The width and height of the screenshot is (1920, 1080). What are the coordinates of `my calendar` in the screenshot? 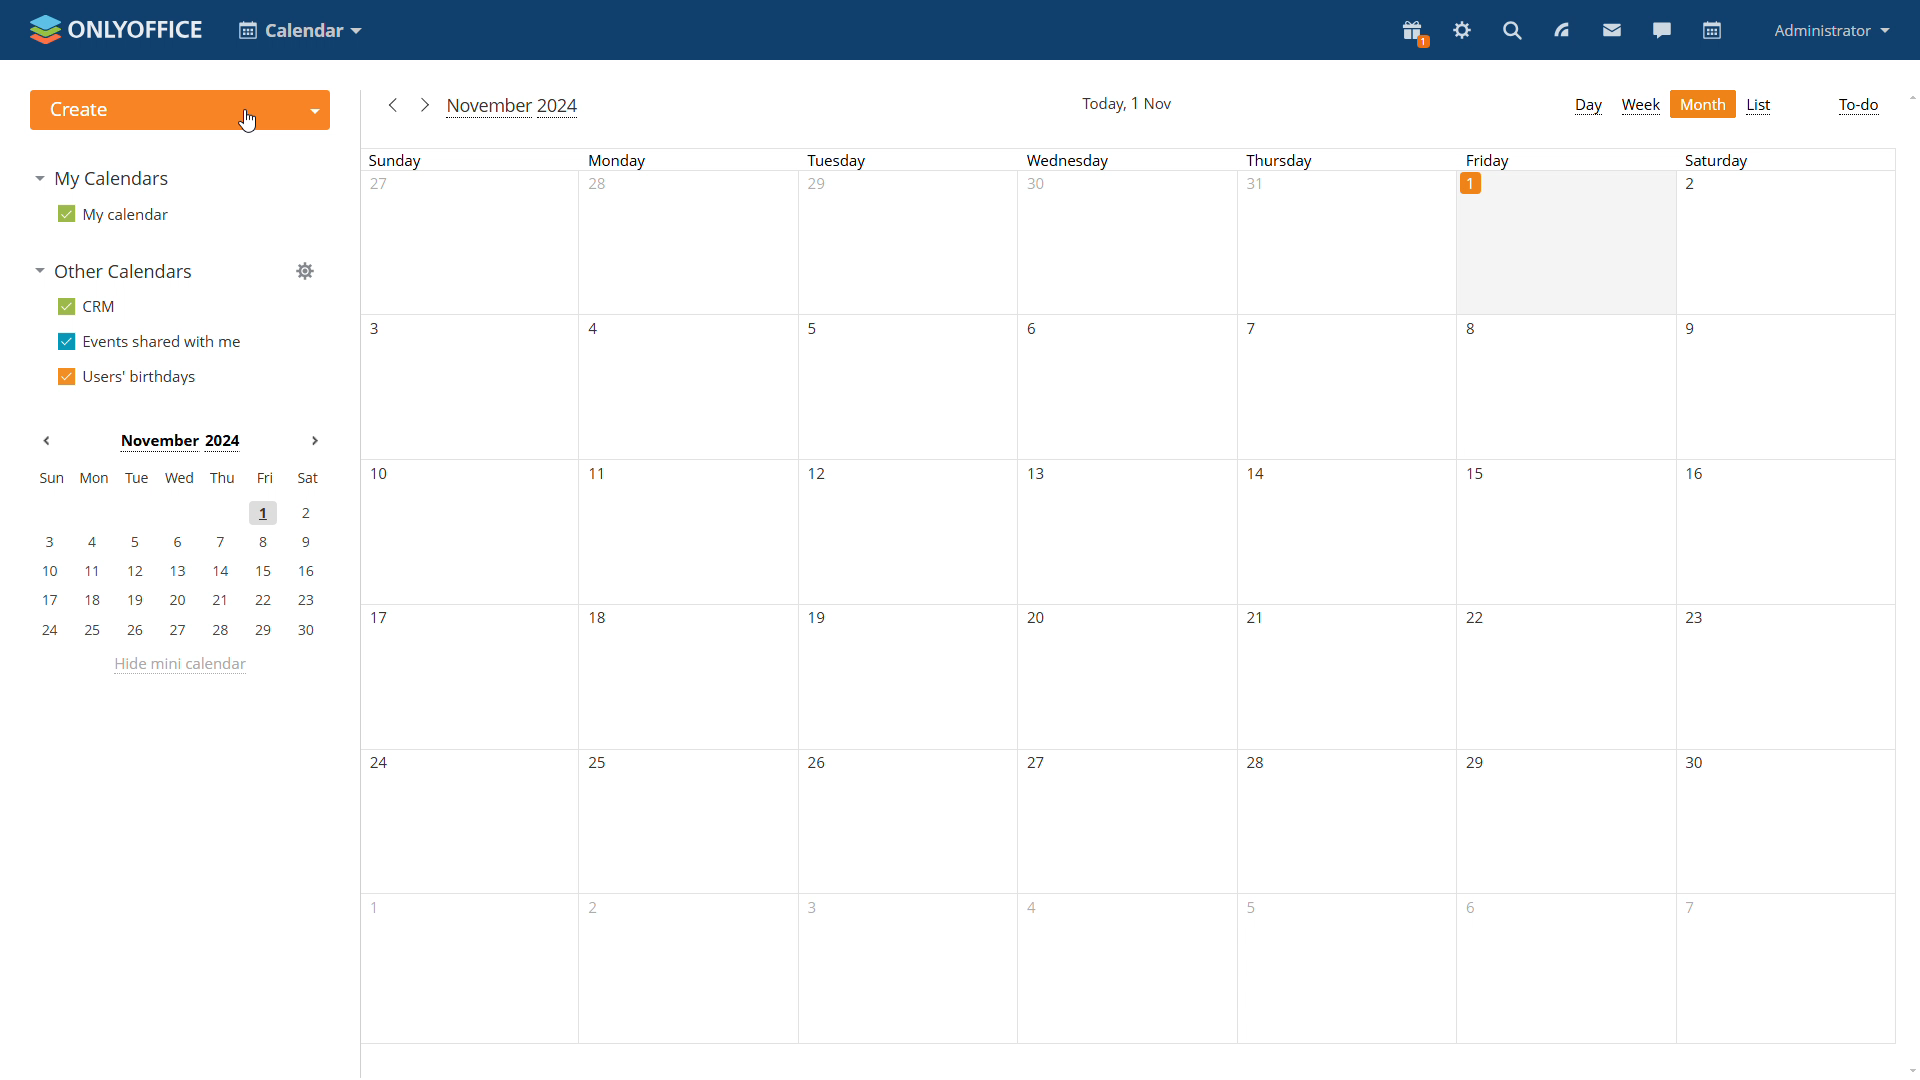 It's located at (113, 213).